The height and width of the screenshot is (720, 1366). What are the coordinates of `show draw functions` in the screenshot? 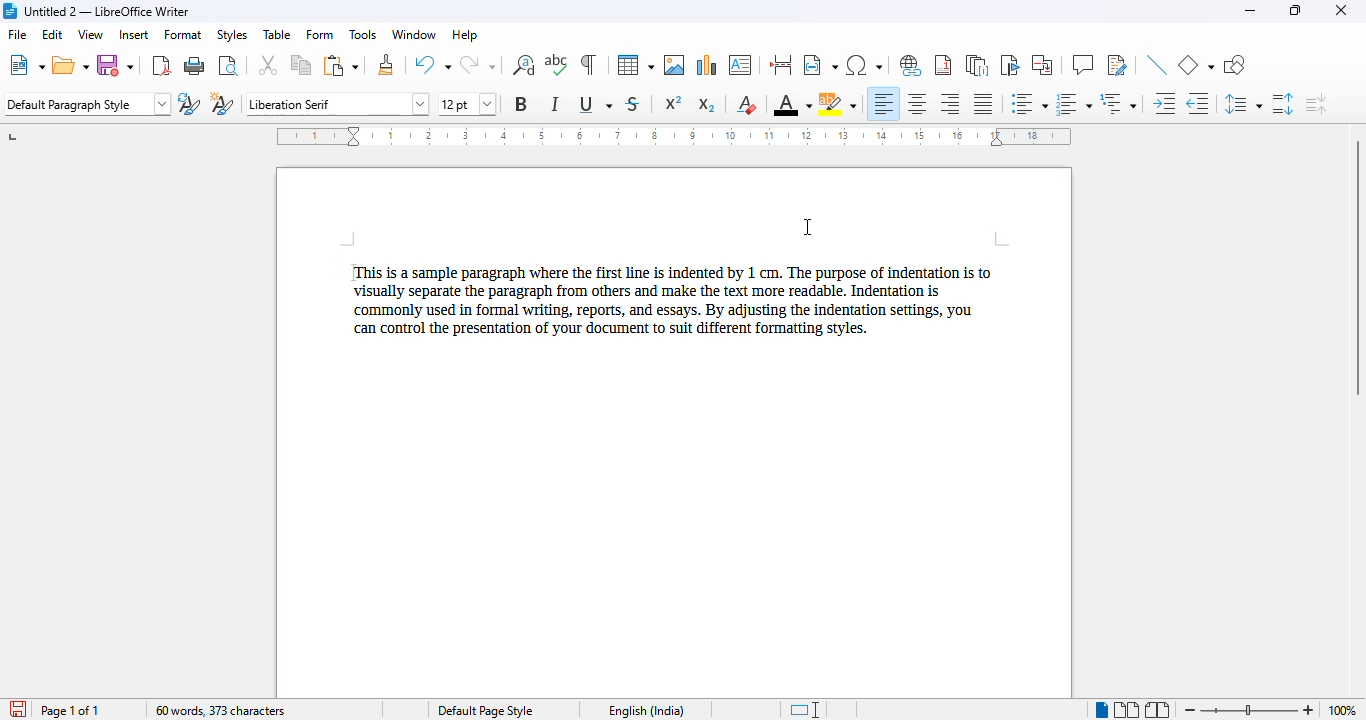 It's located at (1236, 65).